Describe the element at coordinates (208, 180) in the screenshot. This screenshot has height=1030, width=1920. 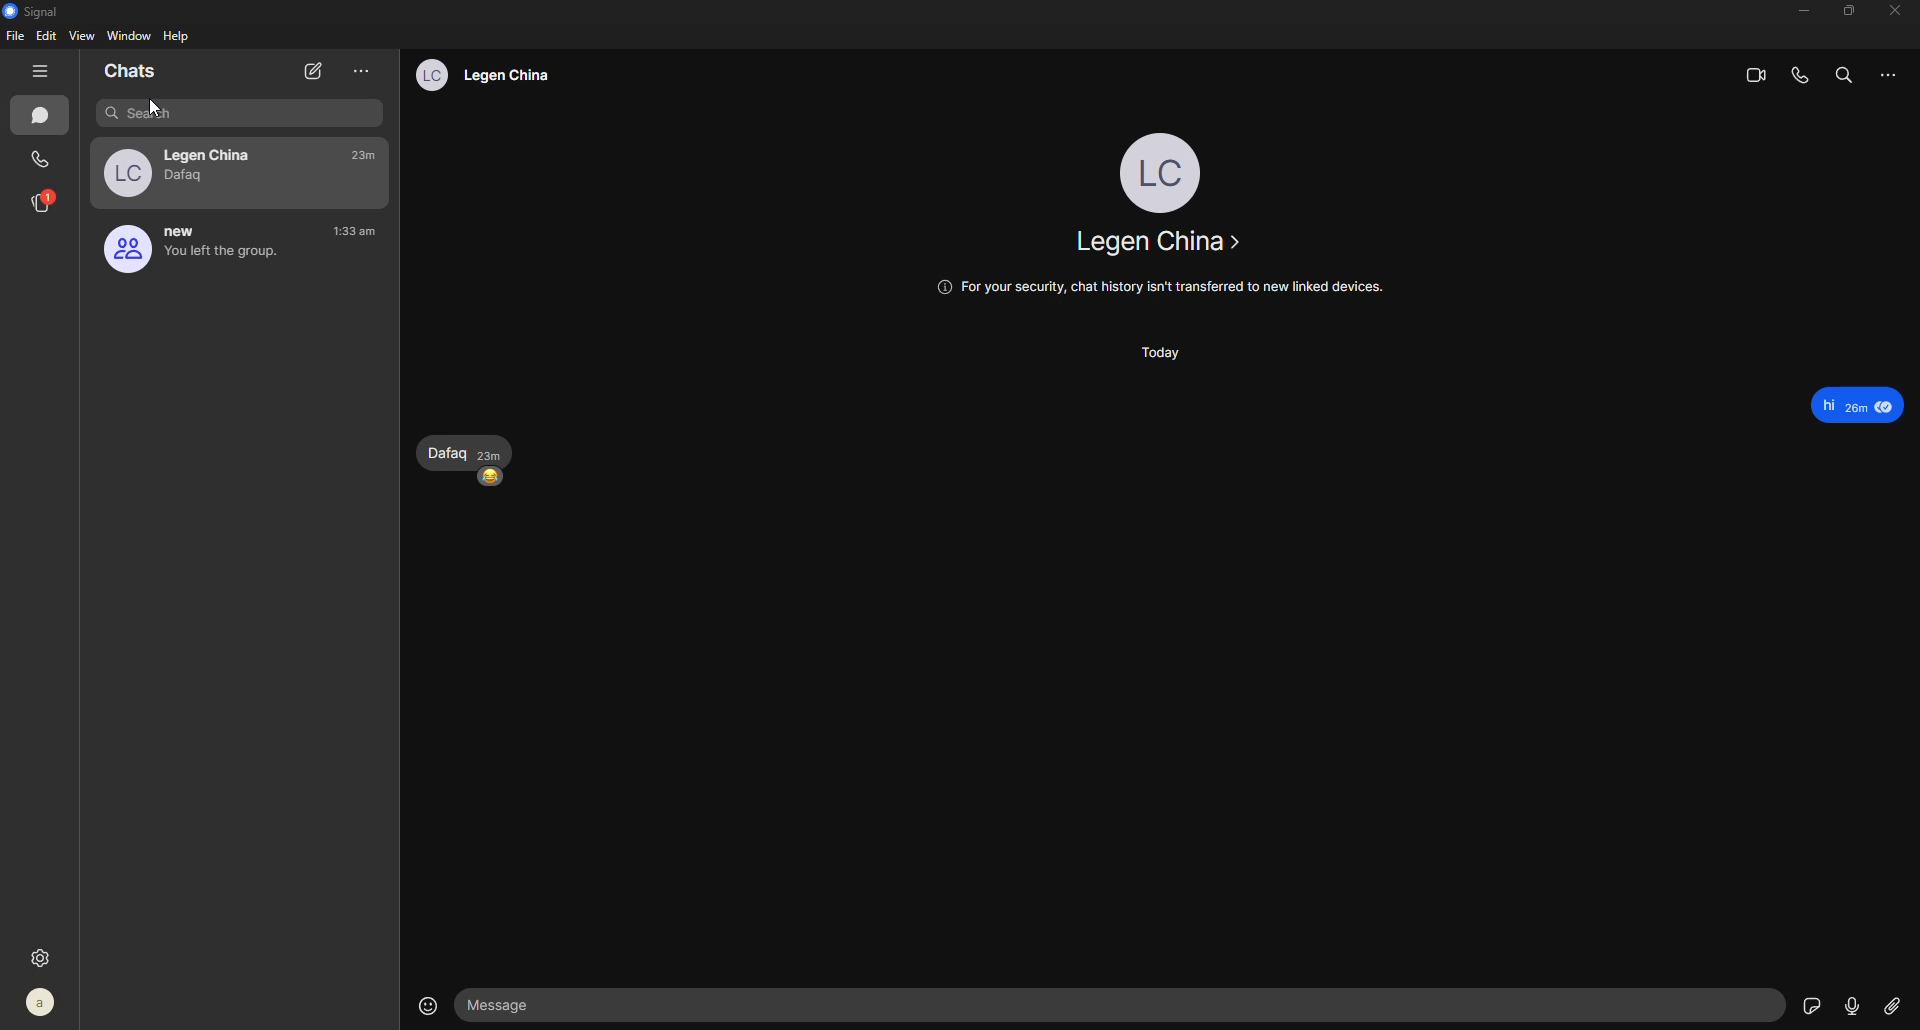
I see `dafaq` at that location.